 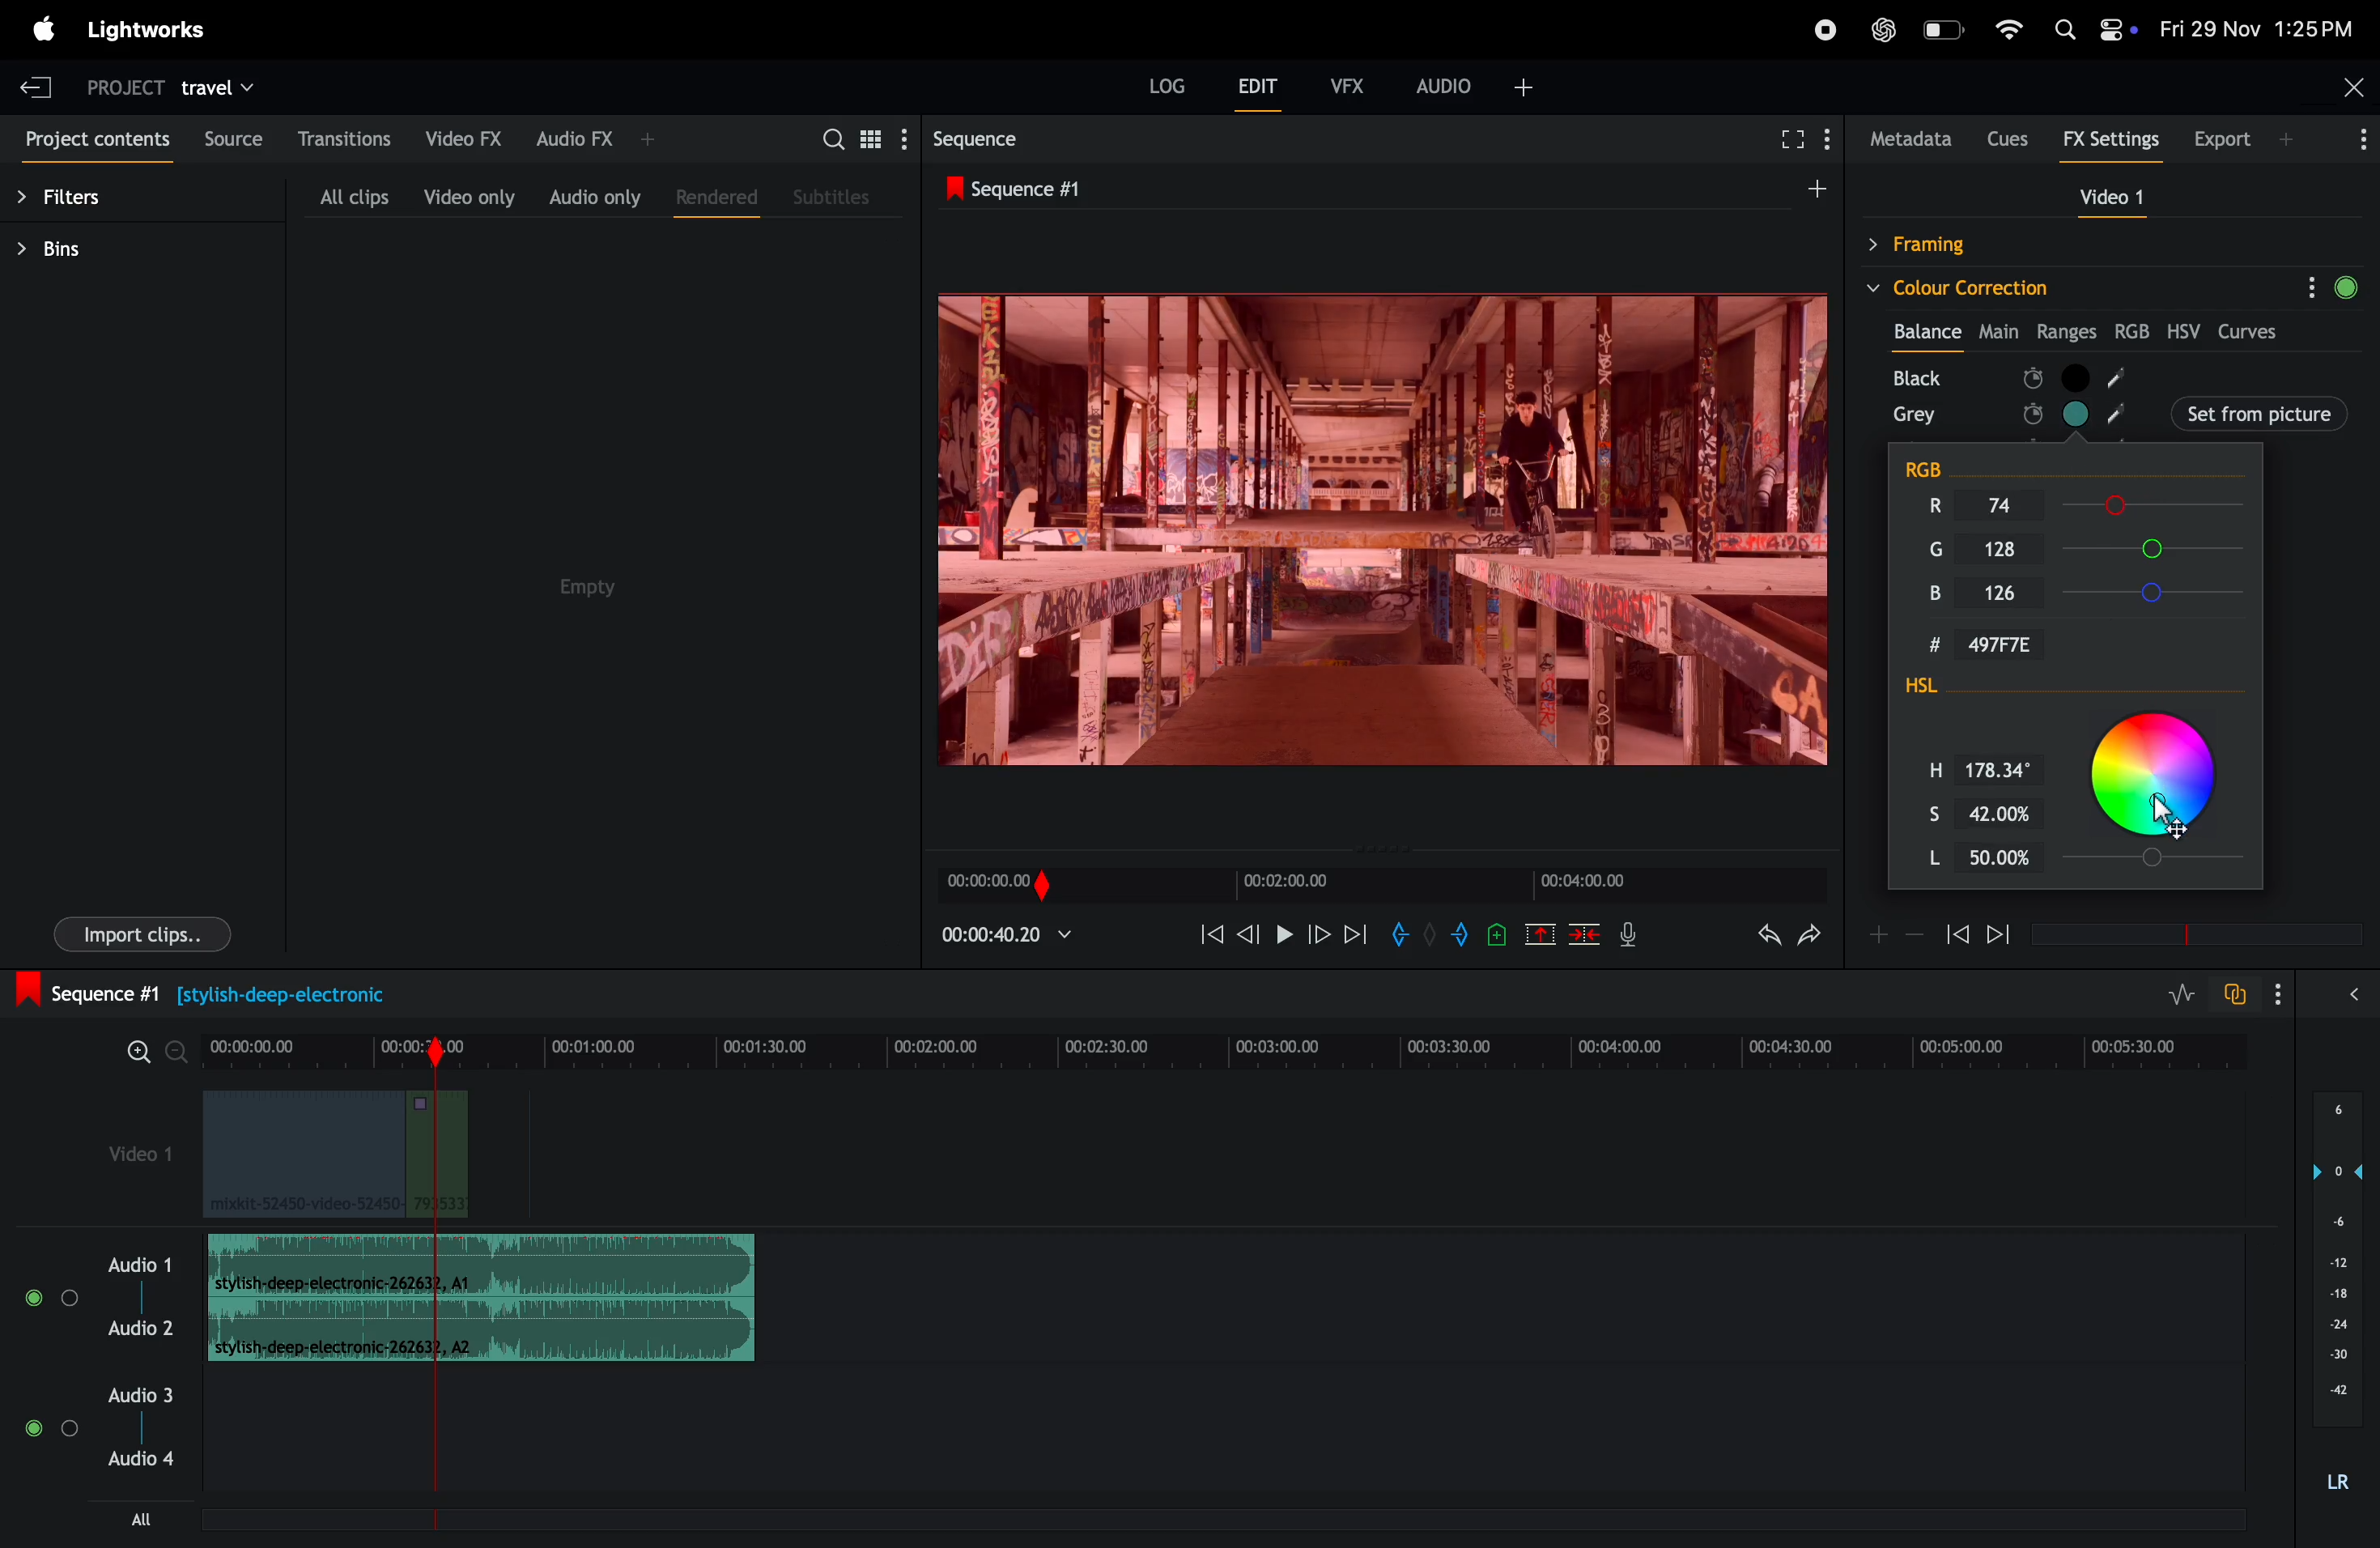 I want to click on exit, so click(x=35, y=82).